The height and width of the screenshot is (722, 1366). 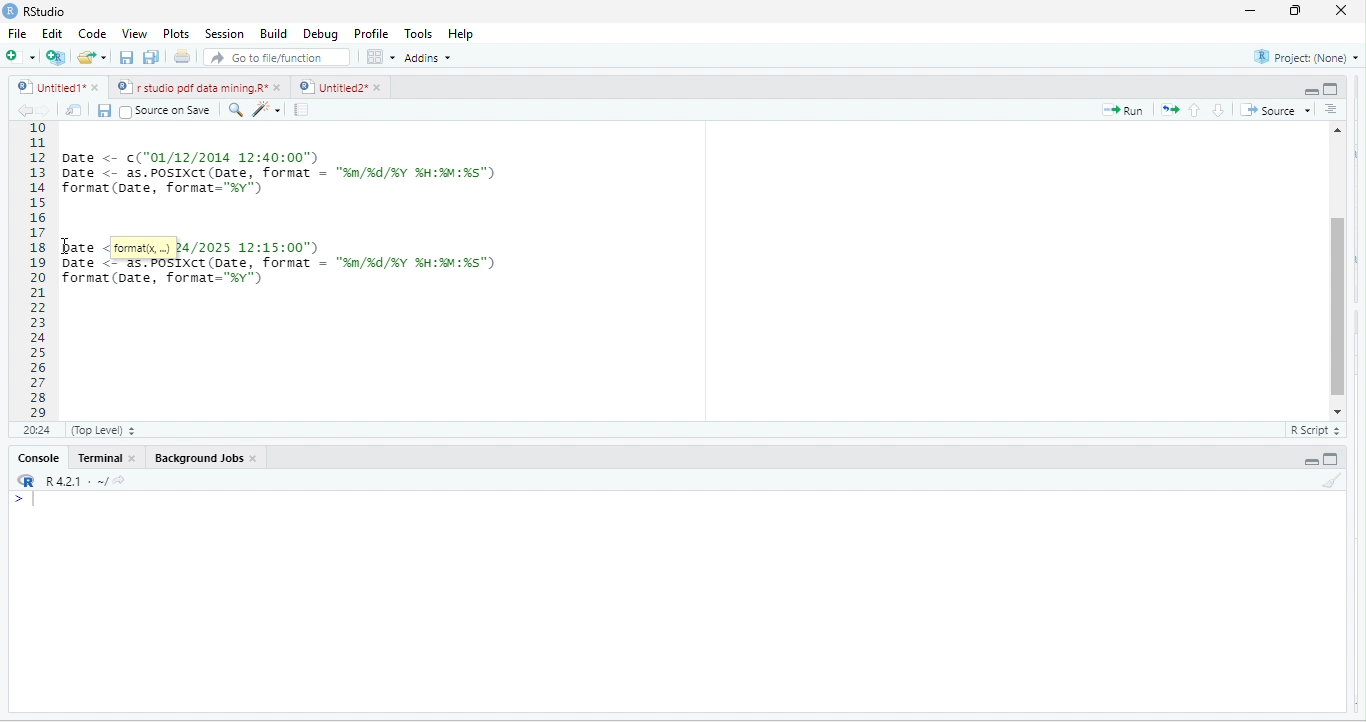 What do you see at coordinates (16, 35) in the screenshot?
I see `File` at bounding box center [16, 35].